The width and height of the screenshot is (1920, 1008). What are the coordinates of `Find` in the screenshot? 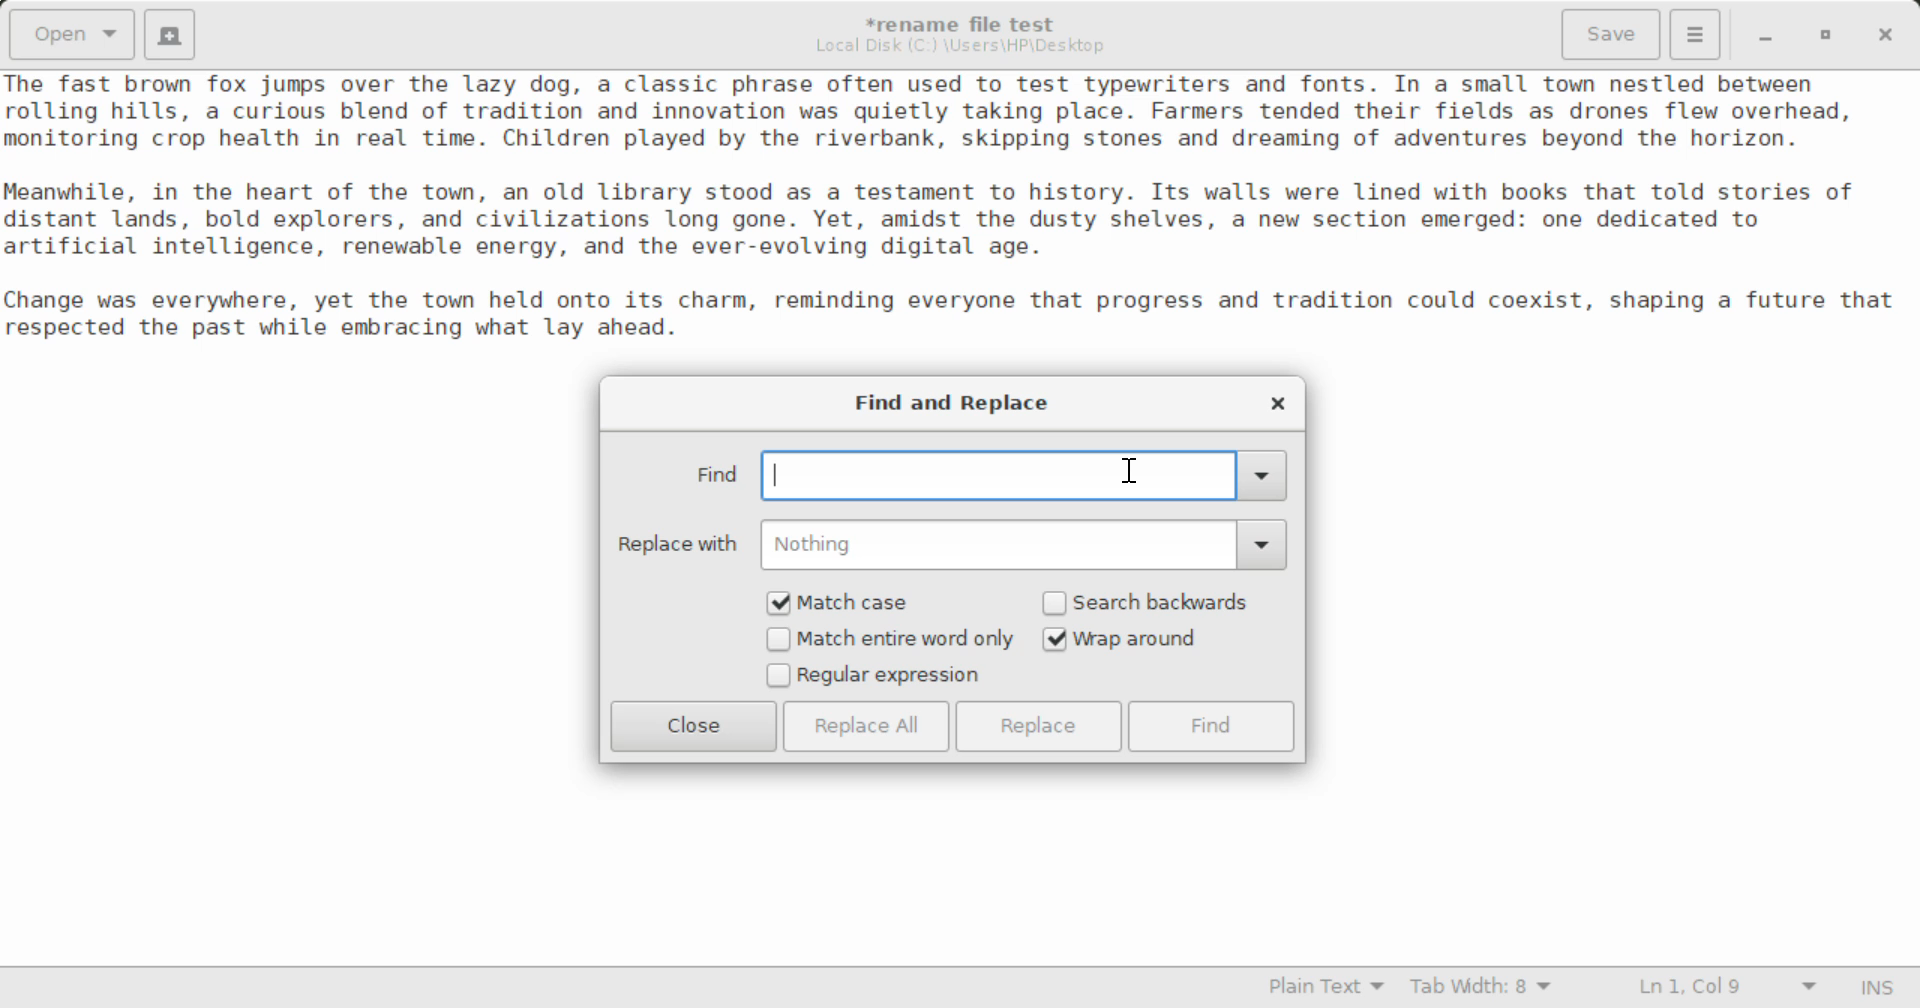 It's located at (1213, 726).